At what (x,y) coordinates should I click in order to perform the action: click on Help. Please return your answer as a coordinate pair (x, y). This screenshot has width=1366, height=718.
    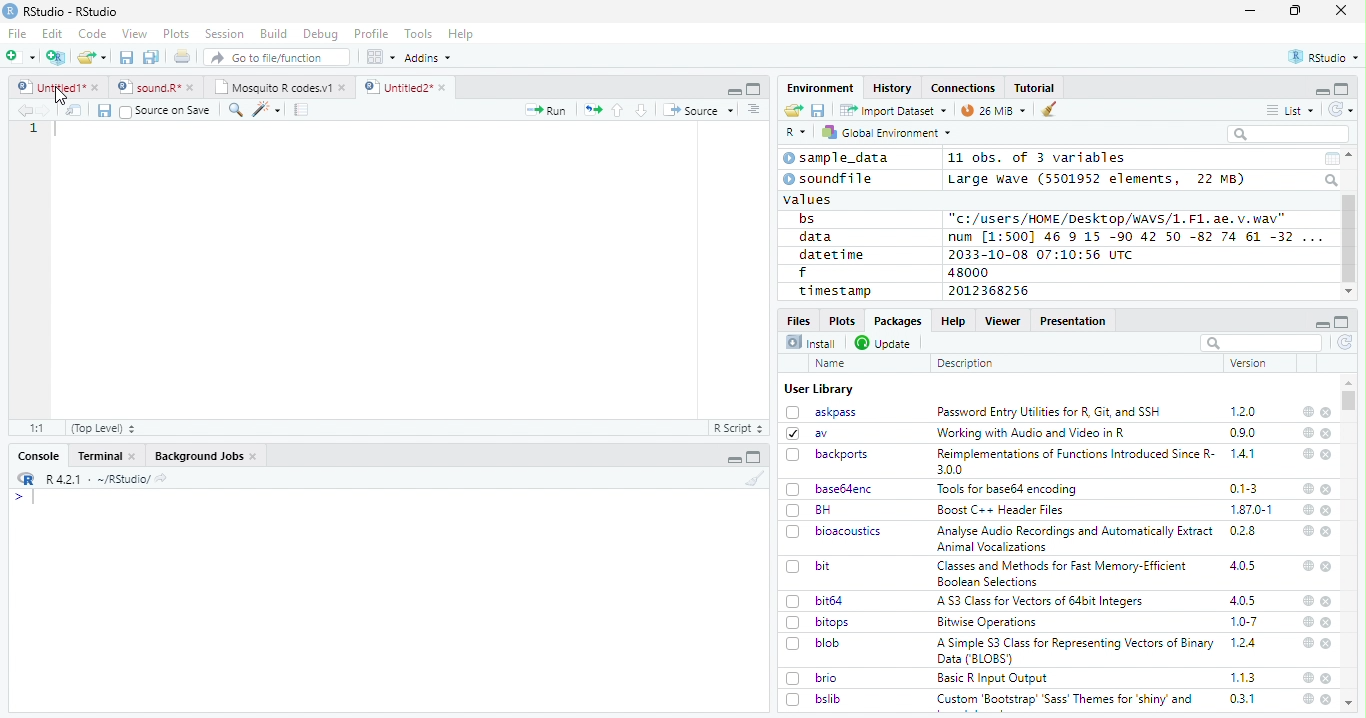
    Looking at the image, I should click on (952, 320).